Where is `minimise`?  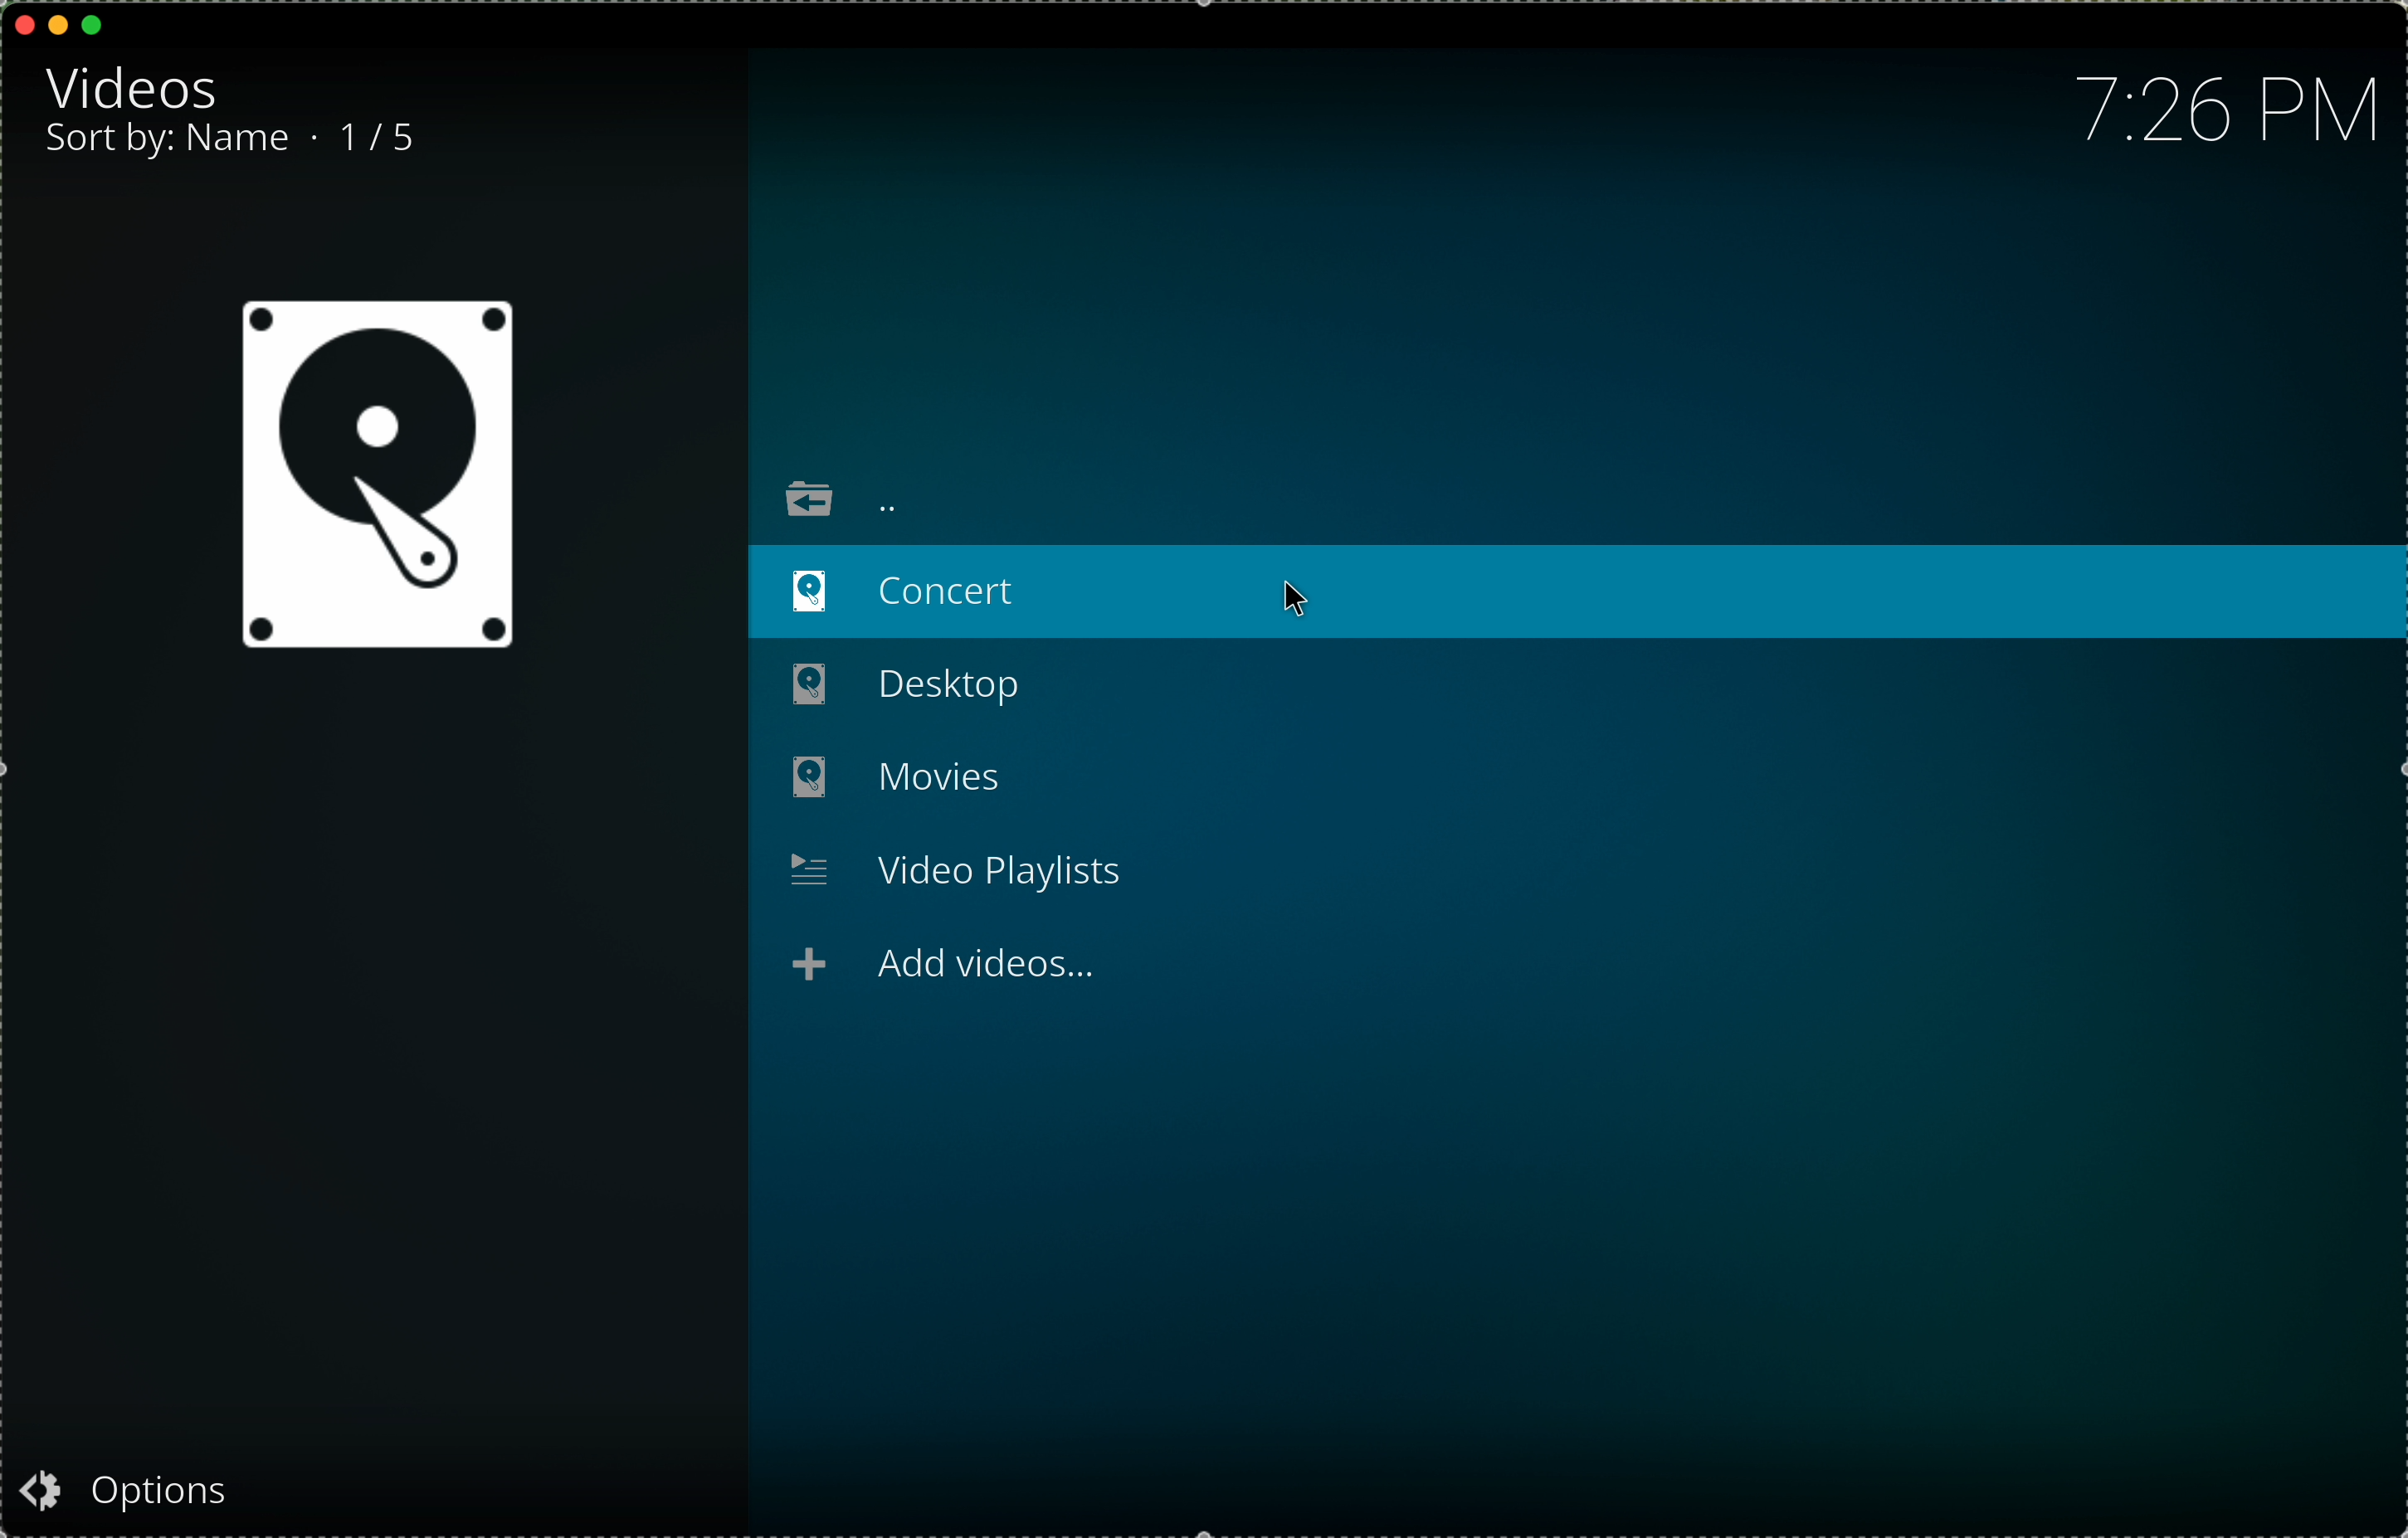 minimise is located at coordinates (58, 22).